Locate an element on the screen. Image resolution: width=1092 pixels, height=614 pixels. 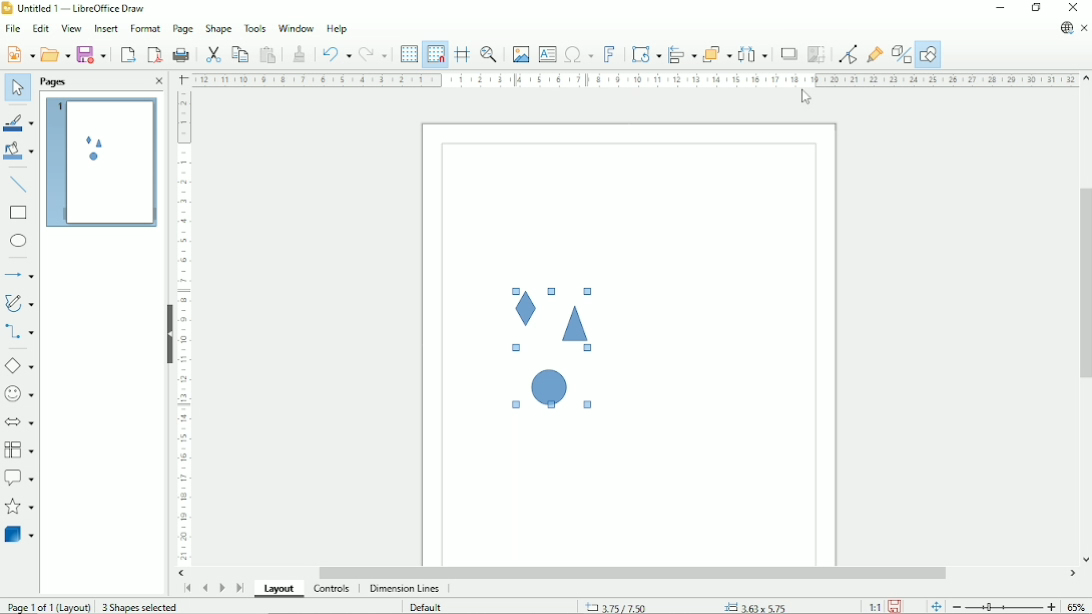
Cursor is located at coordinates (804, 98).